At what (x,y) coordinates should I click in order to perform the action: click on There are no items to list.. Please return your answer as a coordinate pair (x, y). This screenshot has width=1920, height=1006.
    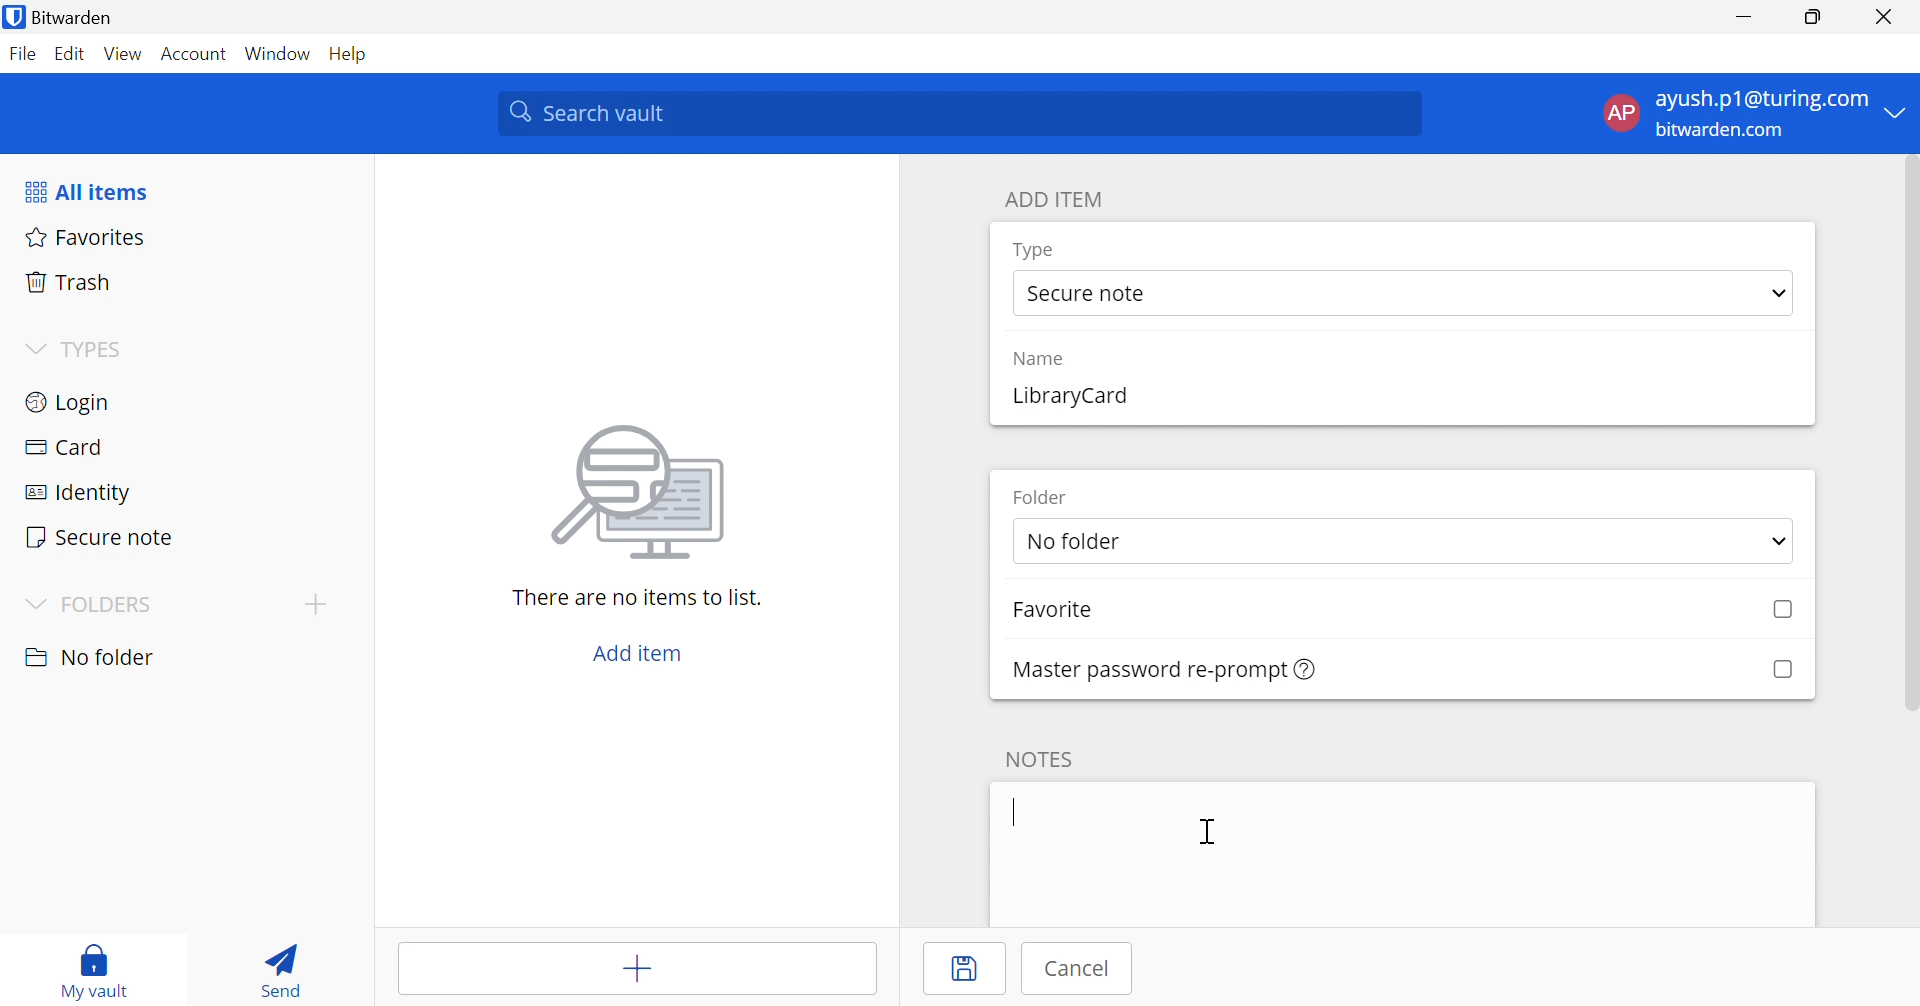
    Looking at the image, I should click on (637, 597).